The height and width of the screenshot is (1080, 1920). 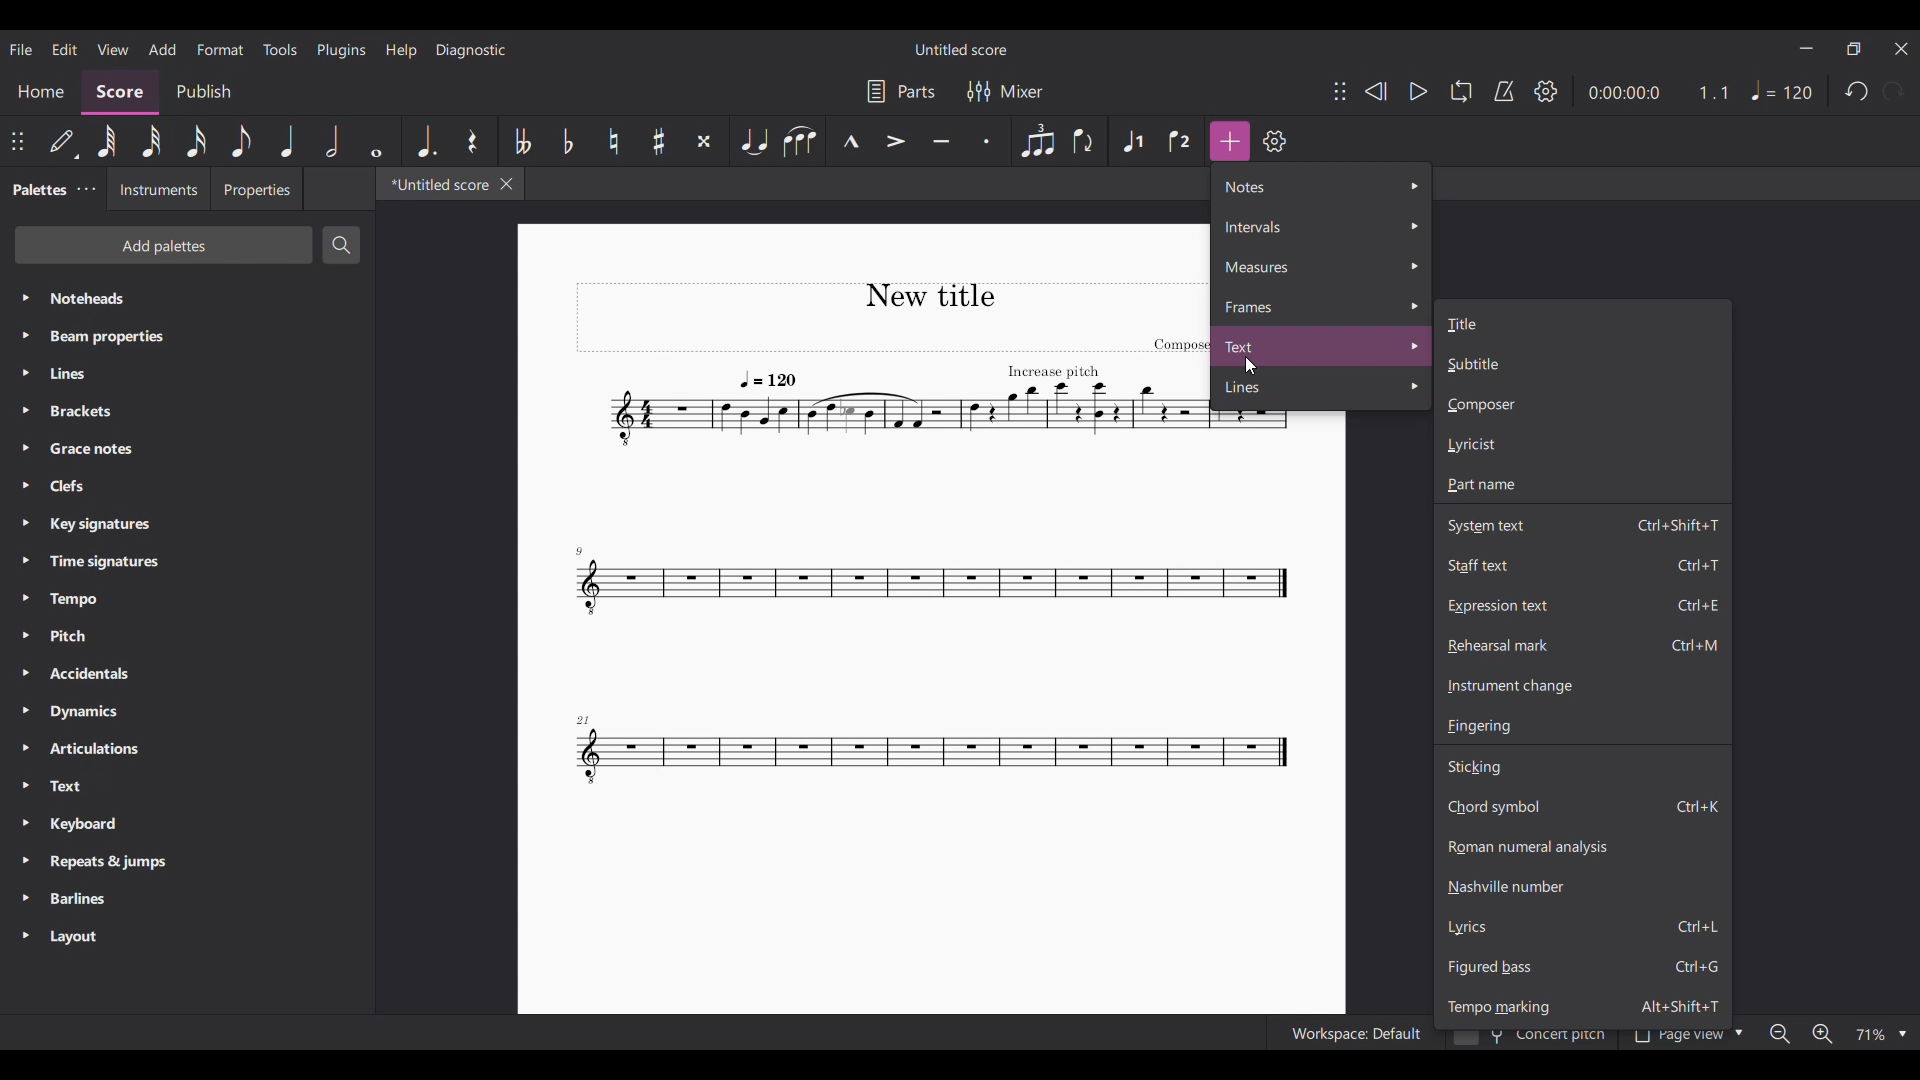 I want to click on Text options, highlighted by cursor, so click(x=1322, y=346).